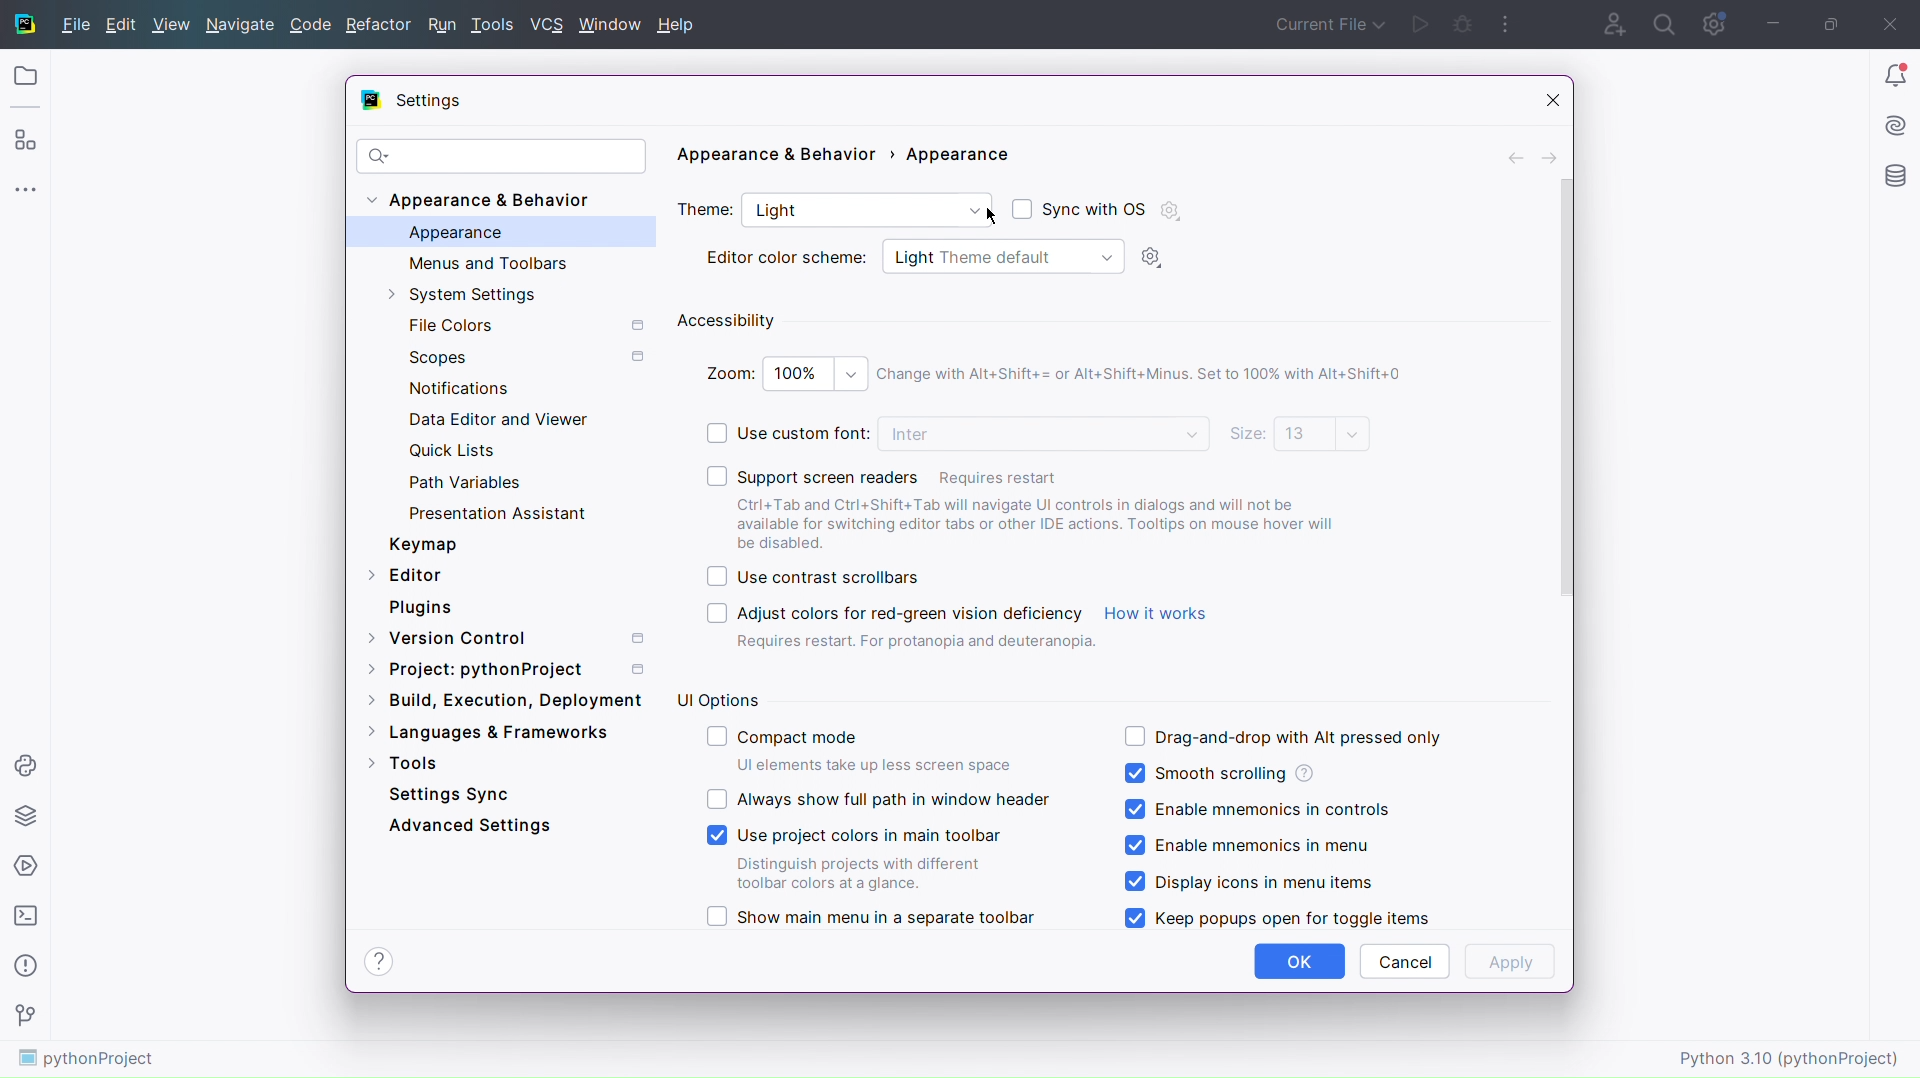 Image resolution: width=1920 pixels, height=1078 pixels. Describe the element at coordinates (421, 607) in the screenshot. I see `Plugins` at that location.